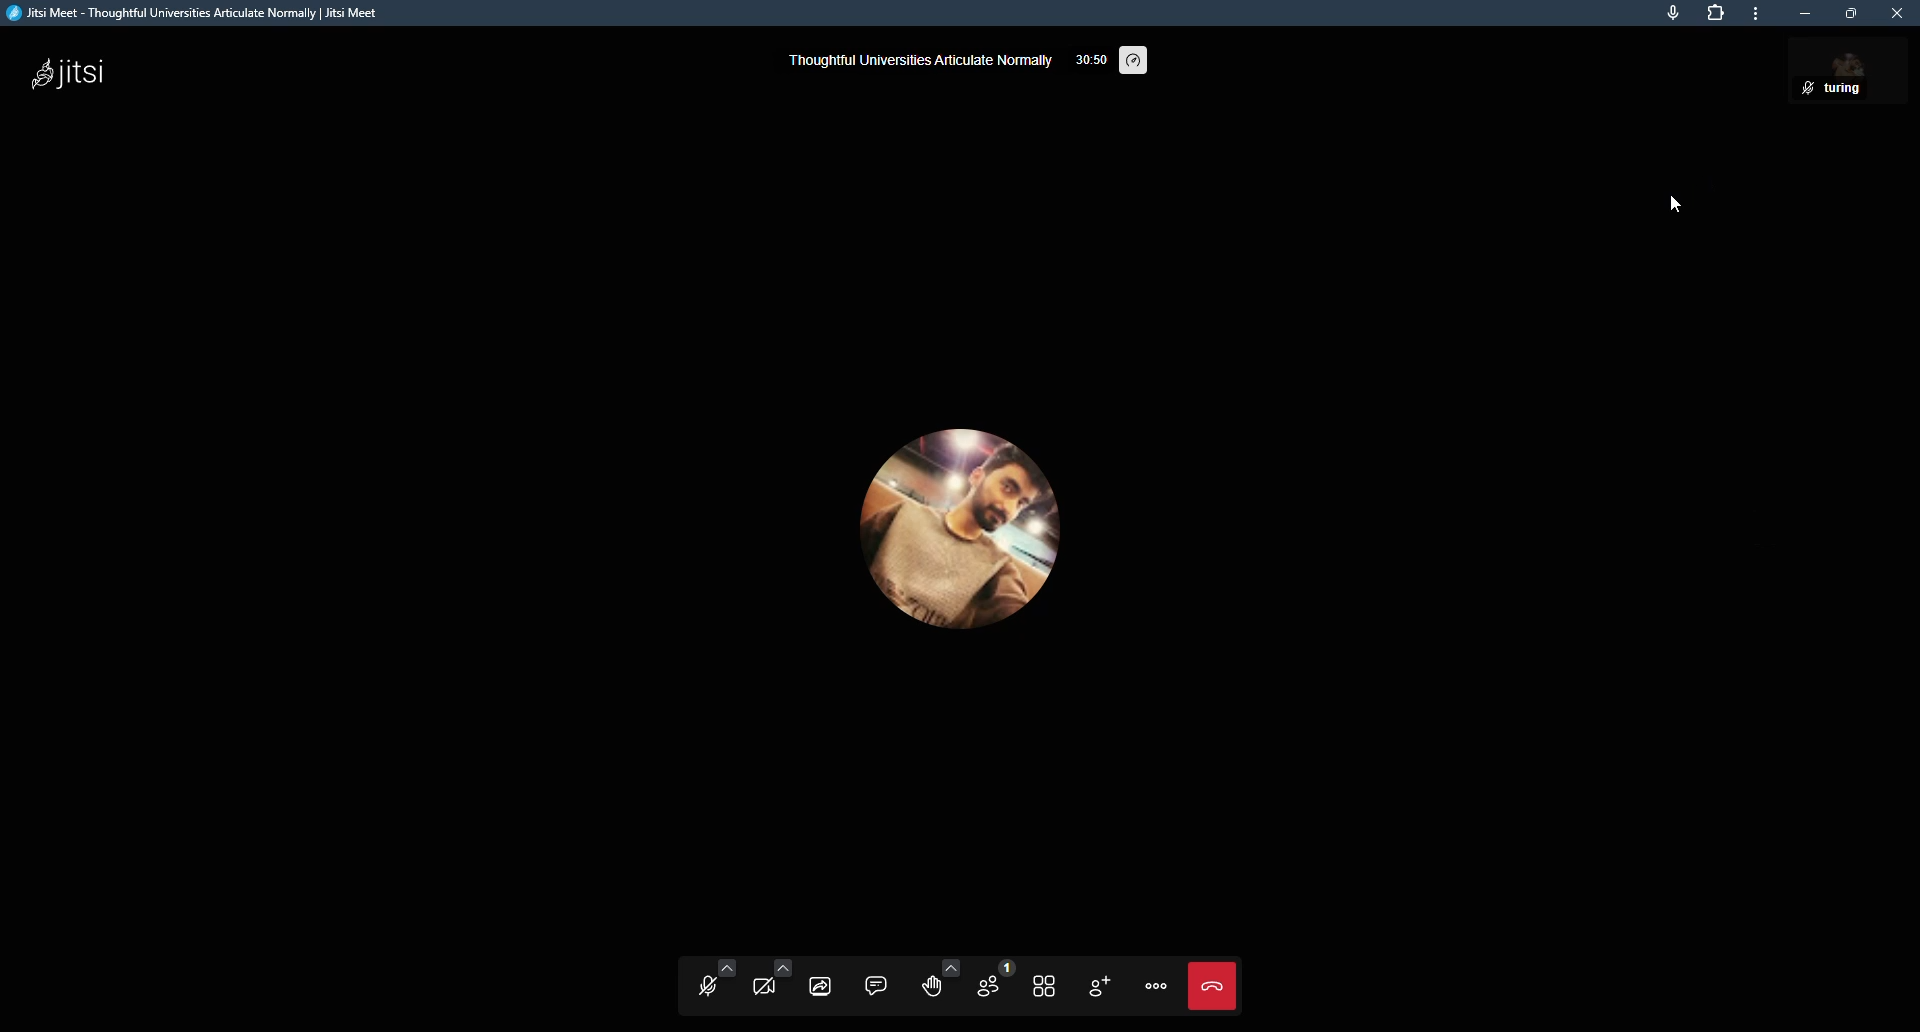 The height and width of the screenshot is (1032, 1920). Describe the element at coordinates (1213, 985) in the screenshot. I see `Leave meeting` at that location.